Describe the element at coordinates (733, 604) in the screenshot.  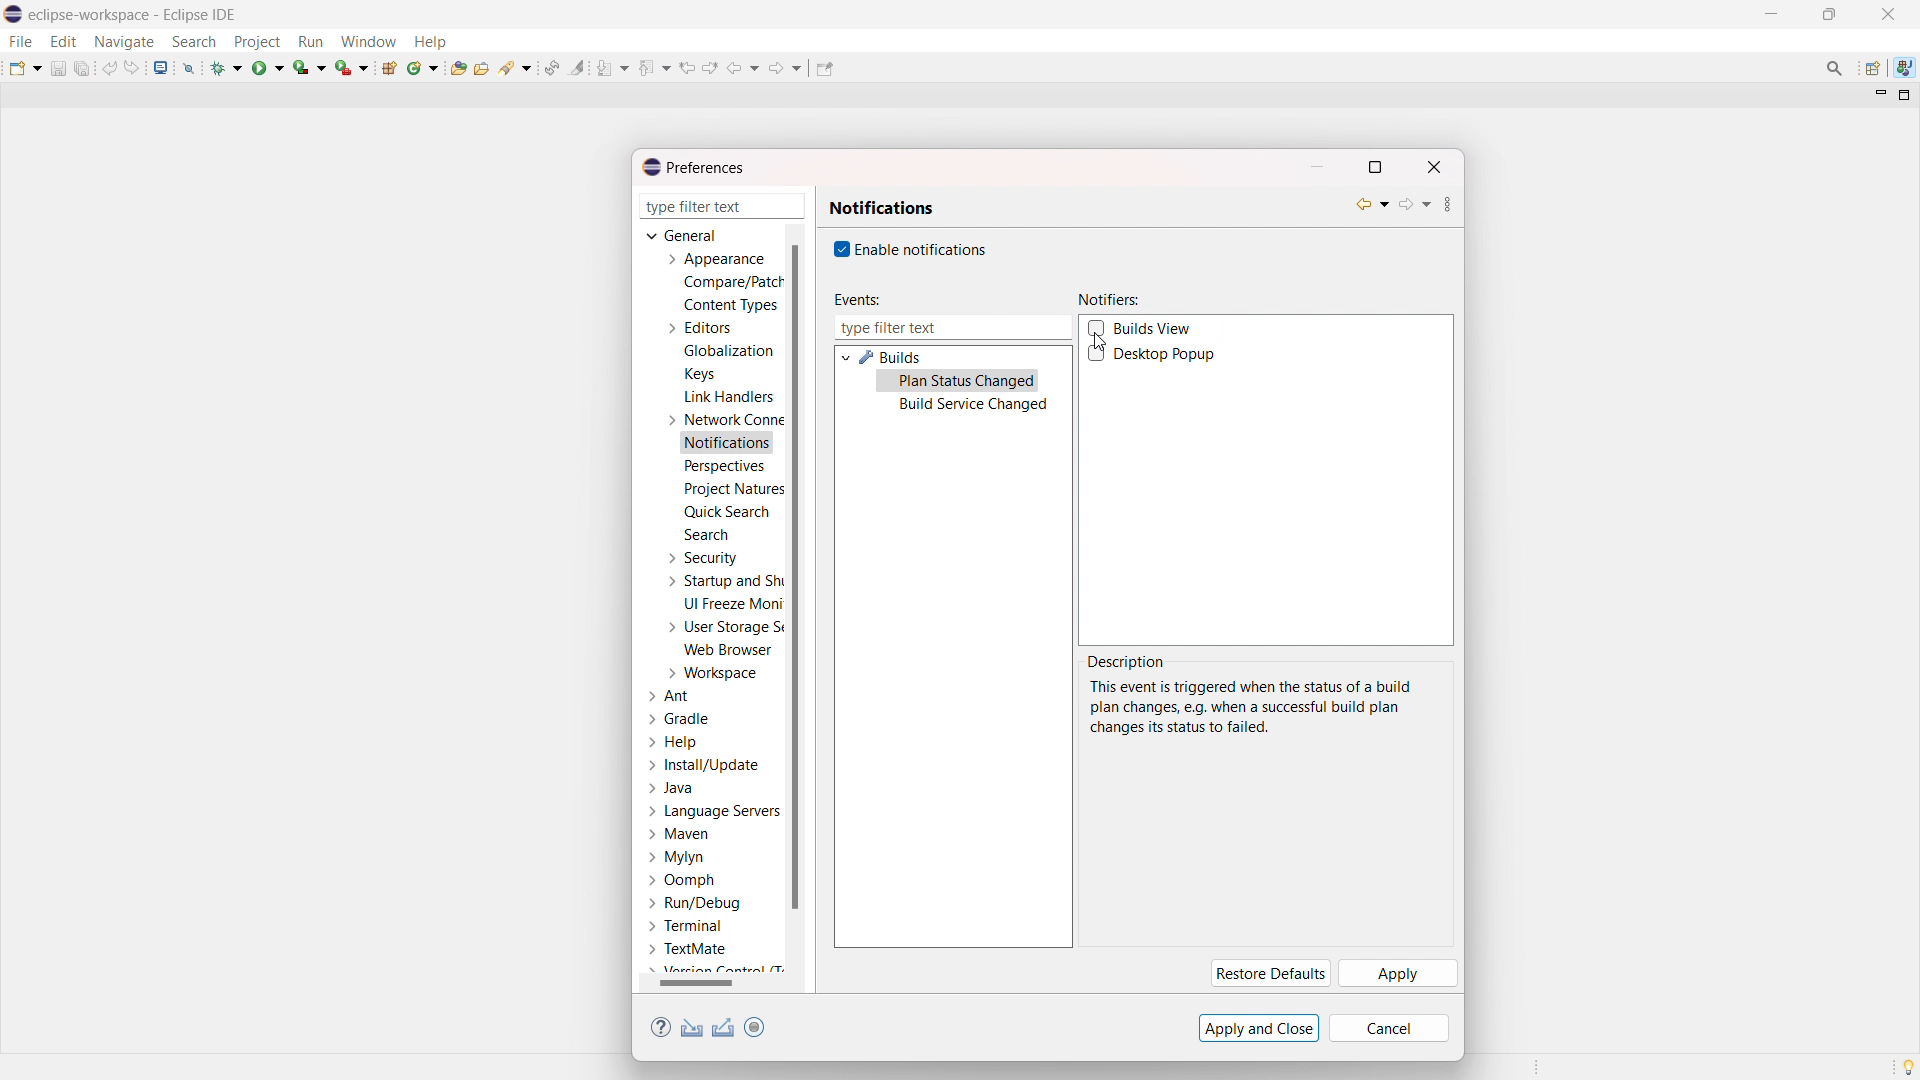
I see `UI freeze monitoring` at that location.